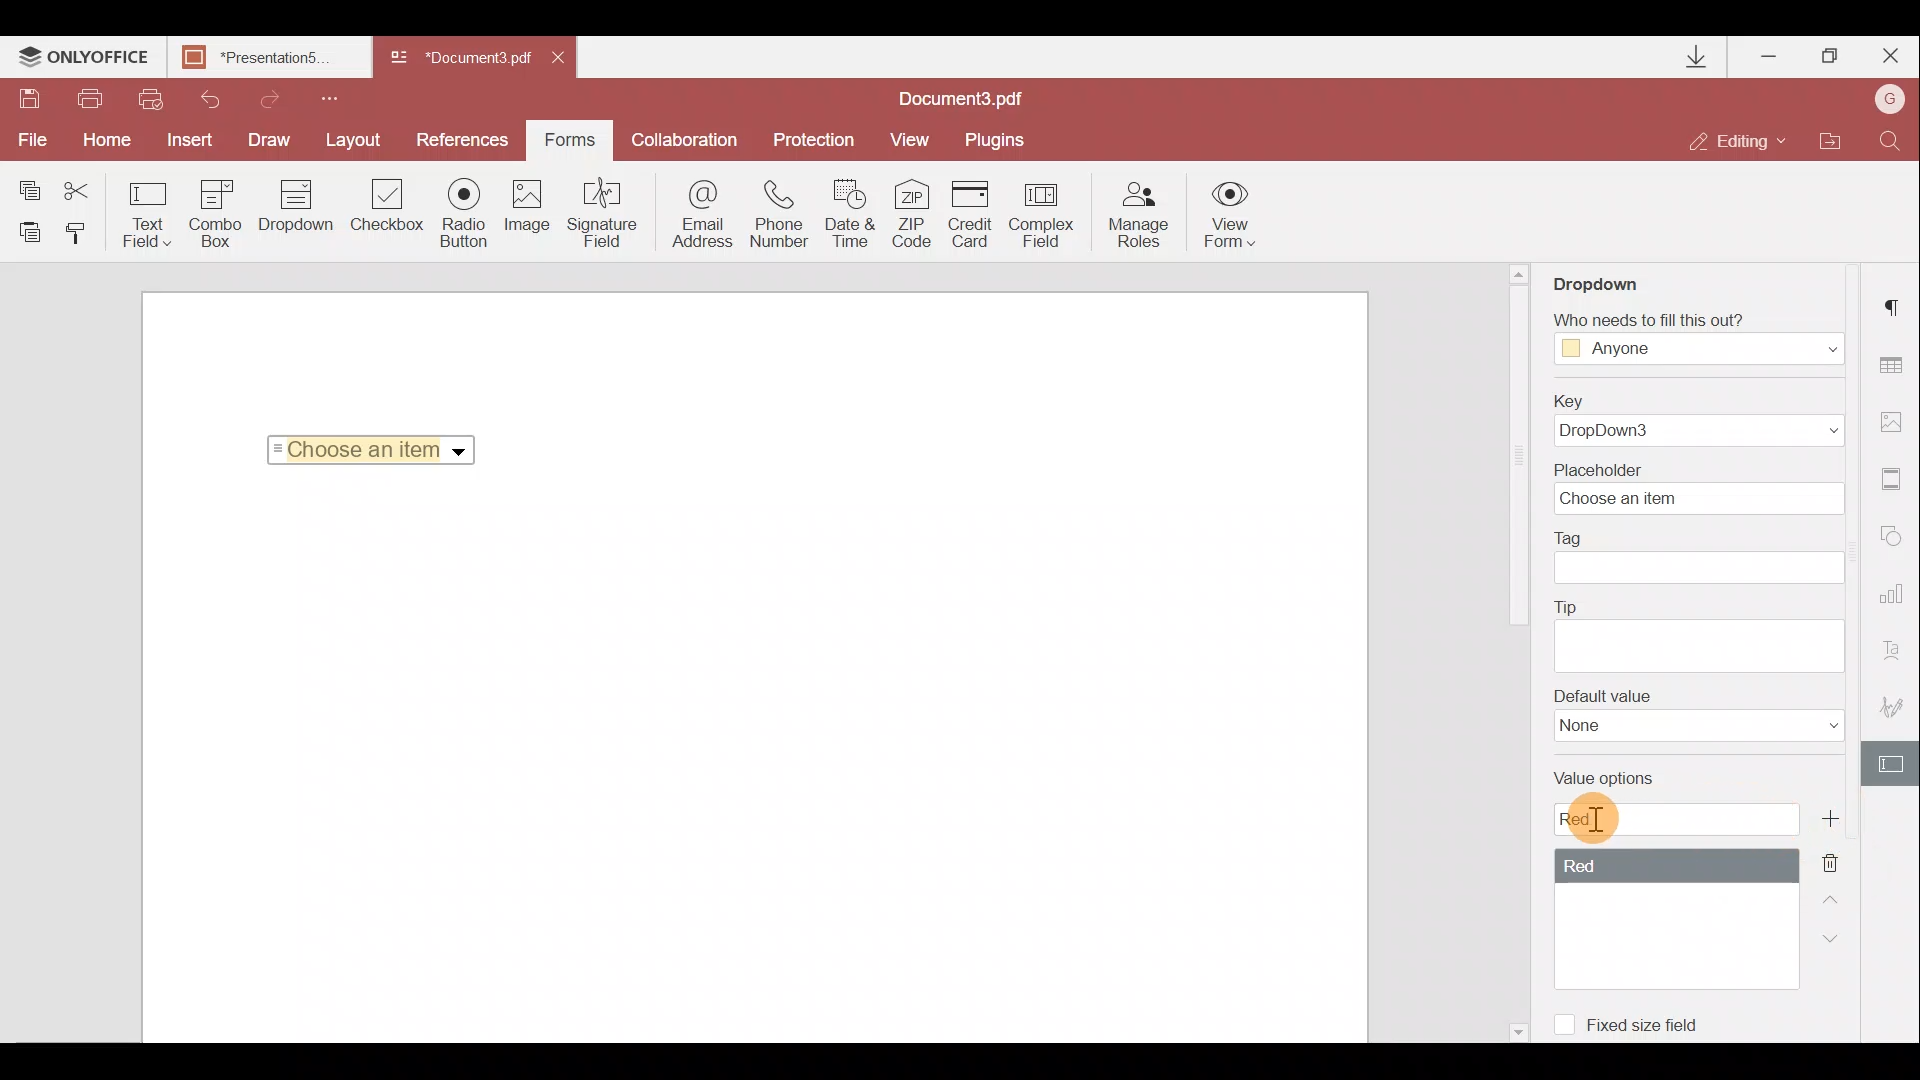 Image resolution: width=1920 pixels, height=1080 pixels. What do you see at coordinates (1739, 143) in the screenshot?
I see `Editing mode` at bounding box center [1739, 143].